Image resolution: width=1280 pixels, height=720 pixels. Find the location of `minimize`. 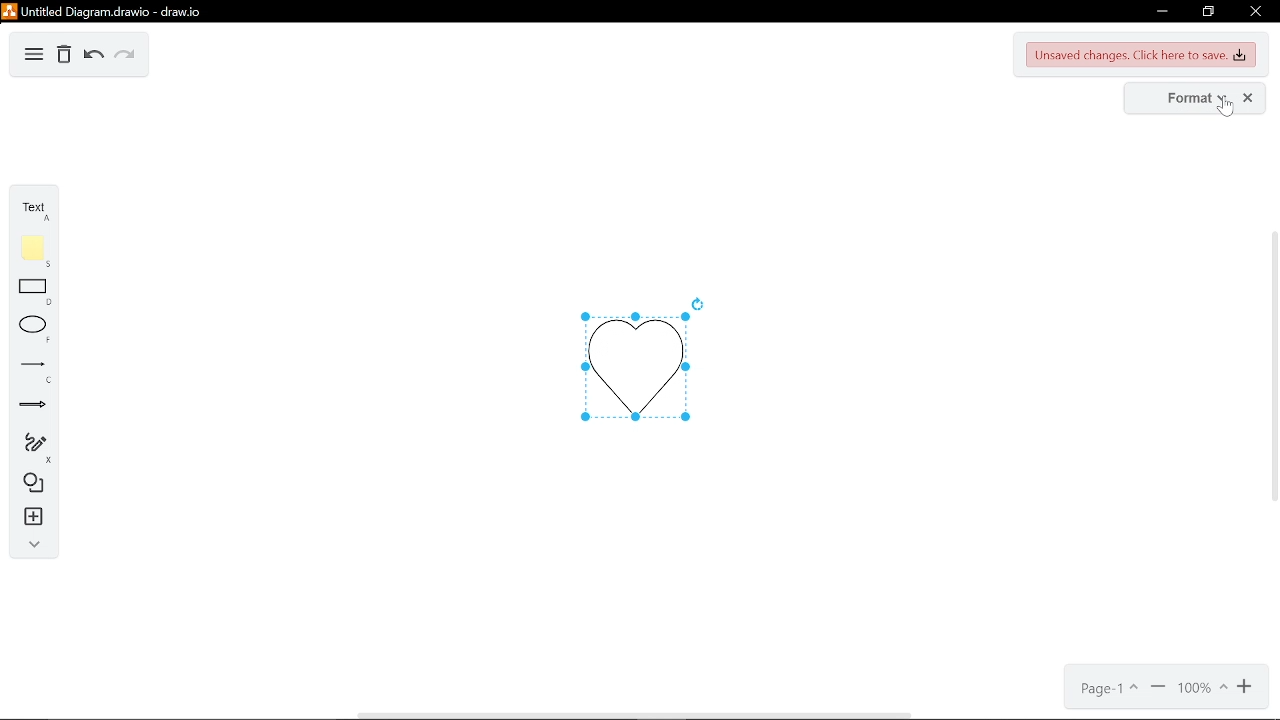

minimize is located at coordinates (1161, 11).